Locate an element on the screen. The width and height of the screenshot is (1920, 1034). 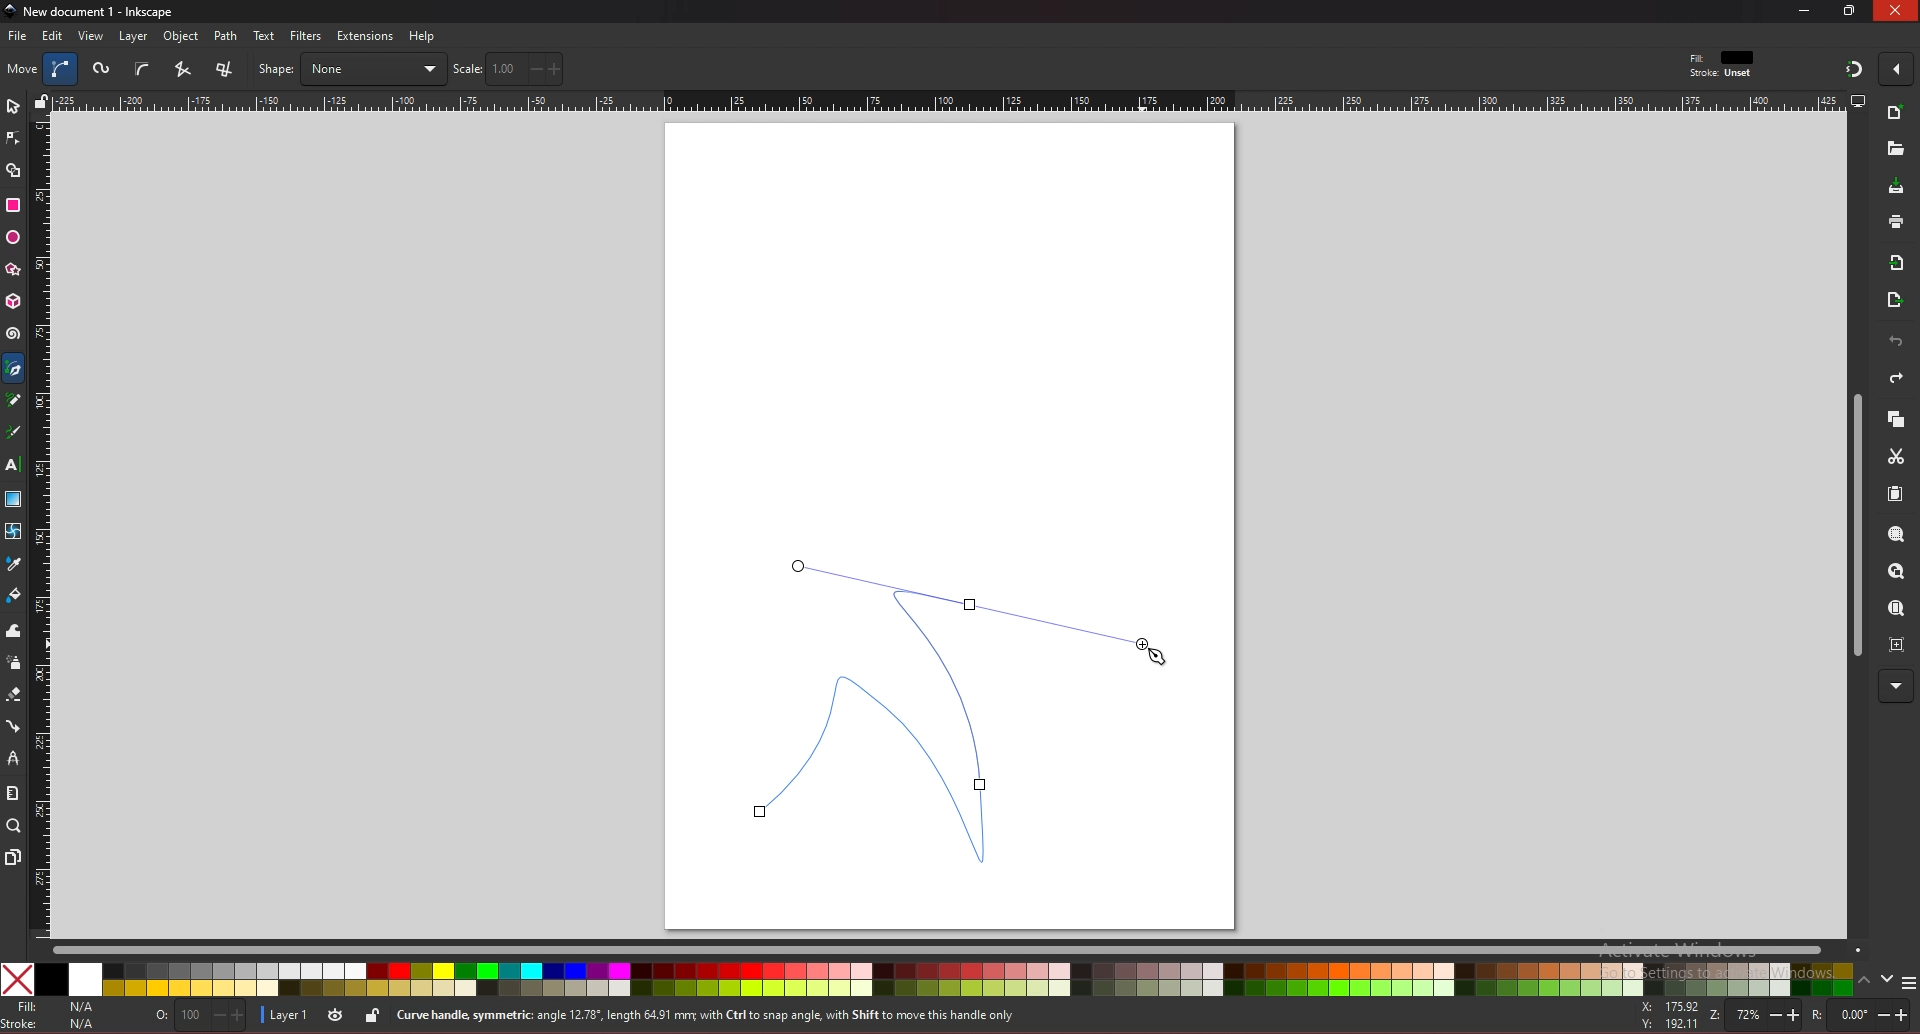
layer is located at coordinates (133, 36).